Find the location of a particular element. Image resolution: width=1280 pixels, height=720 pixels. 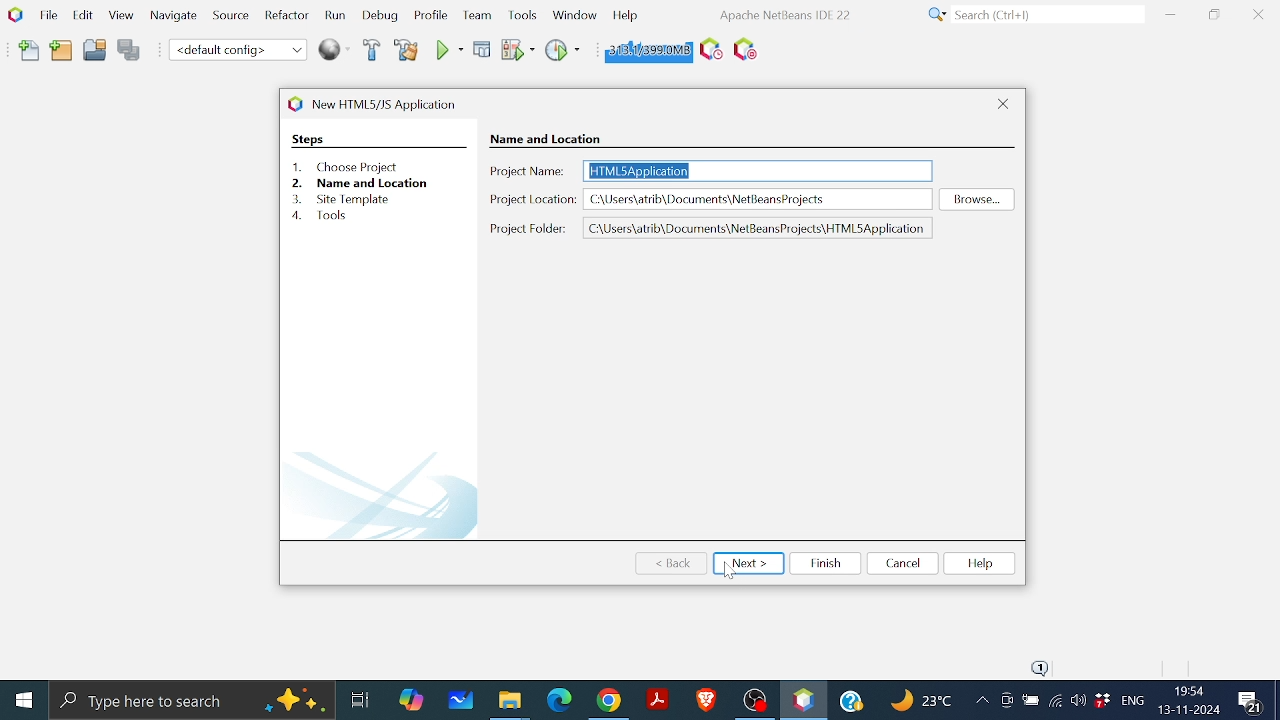

Finish is located at coordinates (824, 562).